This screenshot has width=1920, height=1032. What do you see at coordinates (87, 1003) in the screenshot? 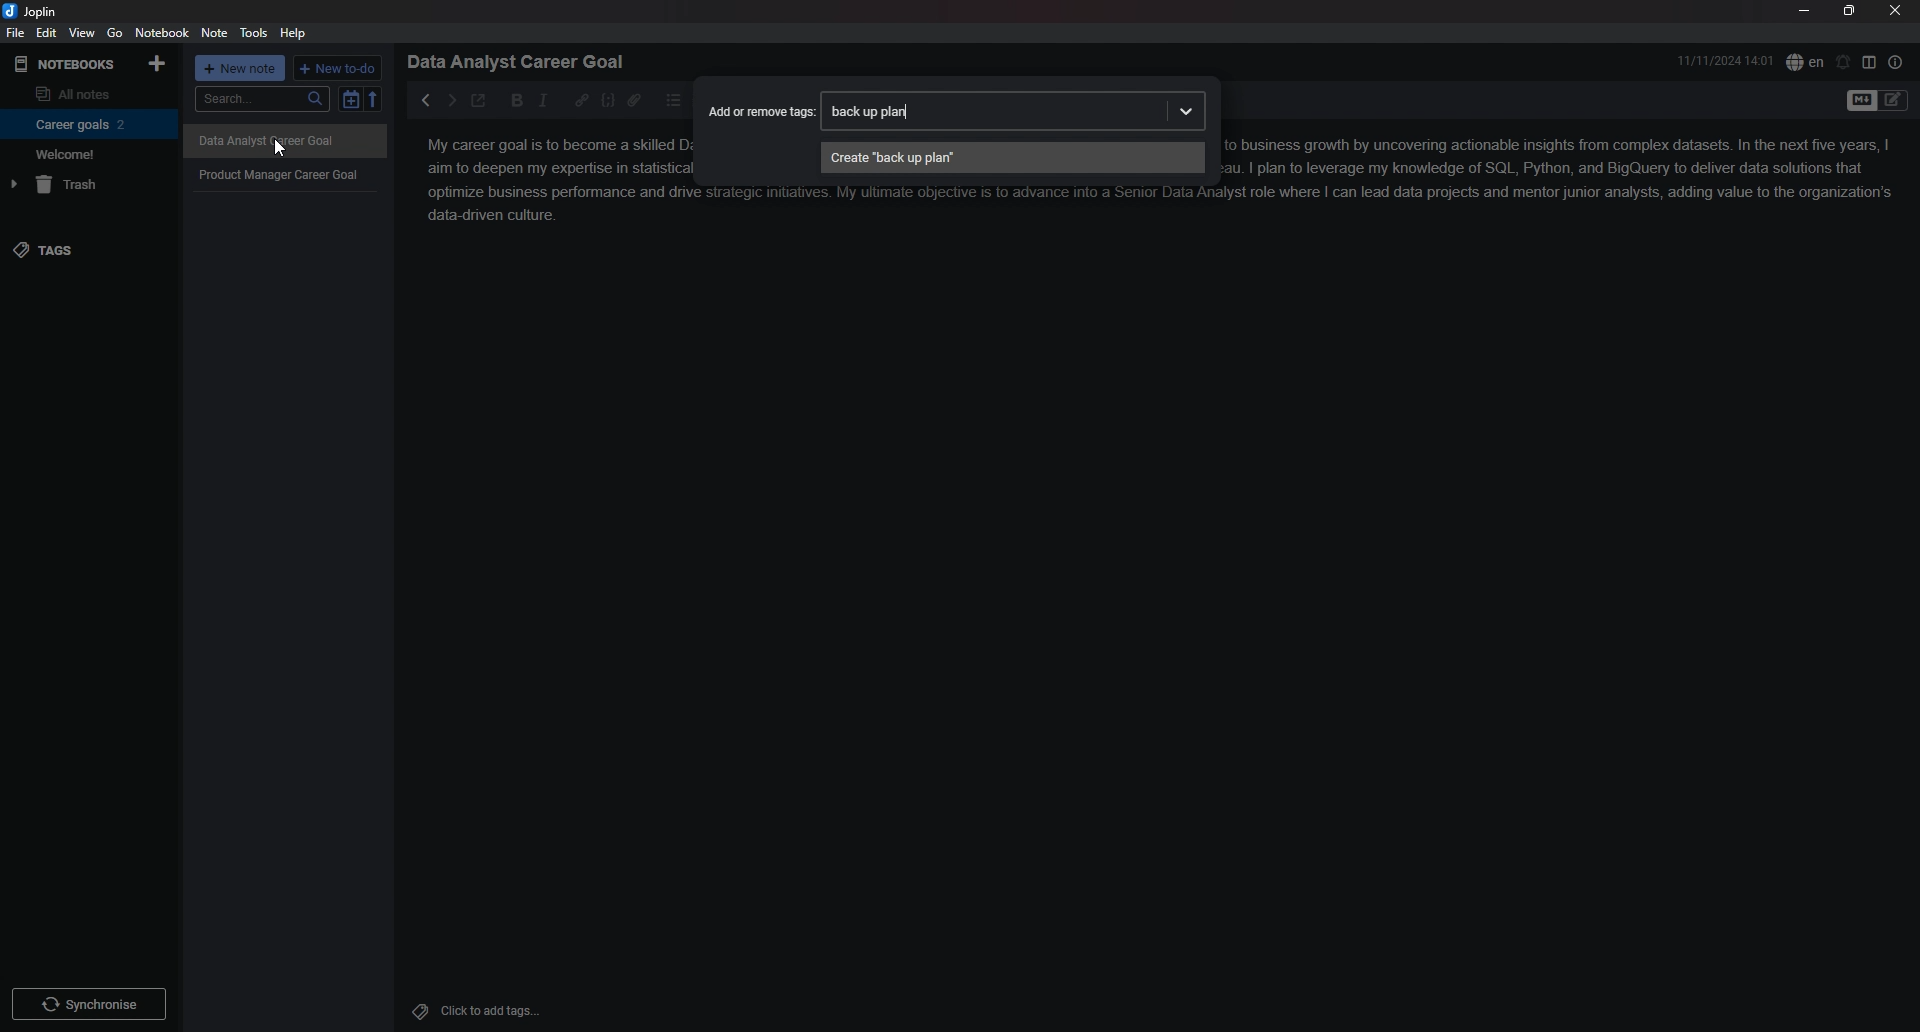
I see `synchronise` at bounding box center [87, 1003].